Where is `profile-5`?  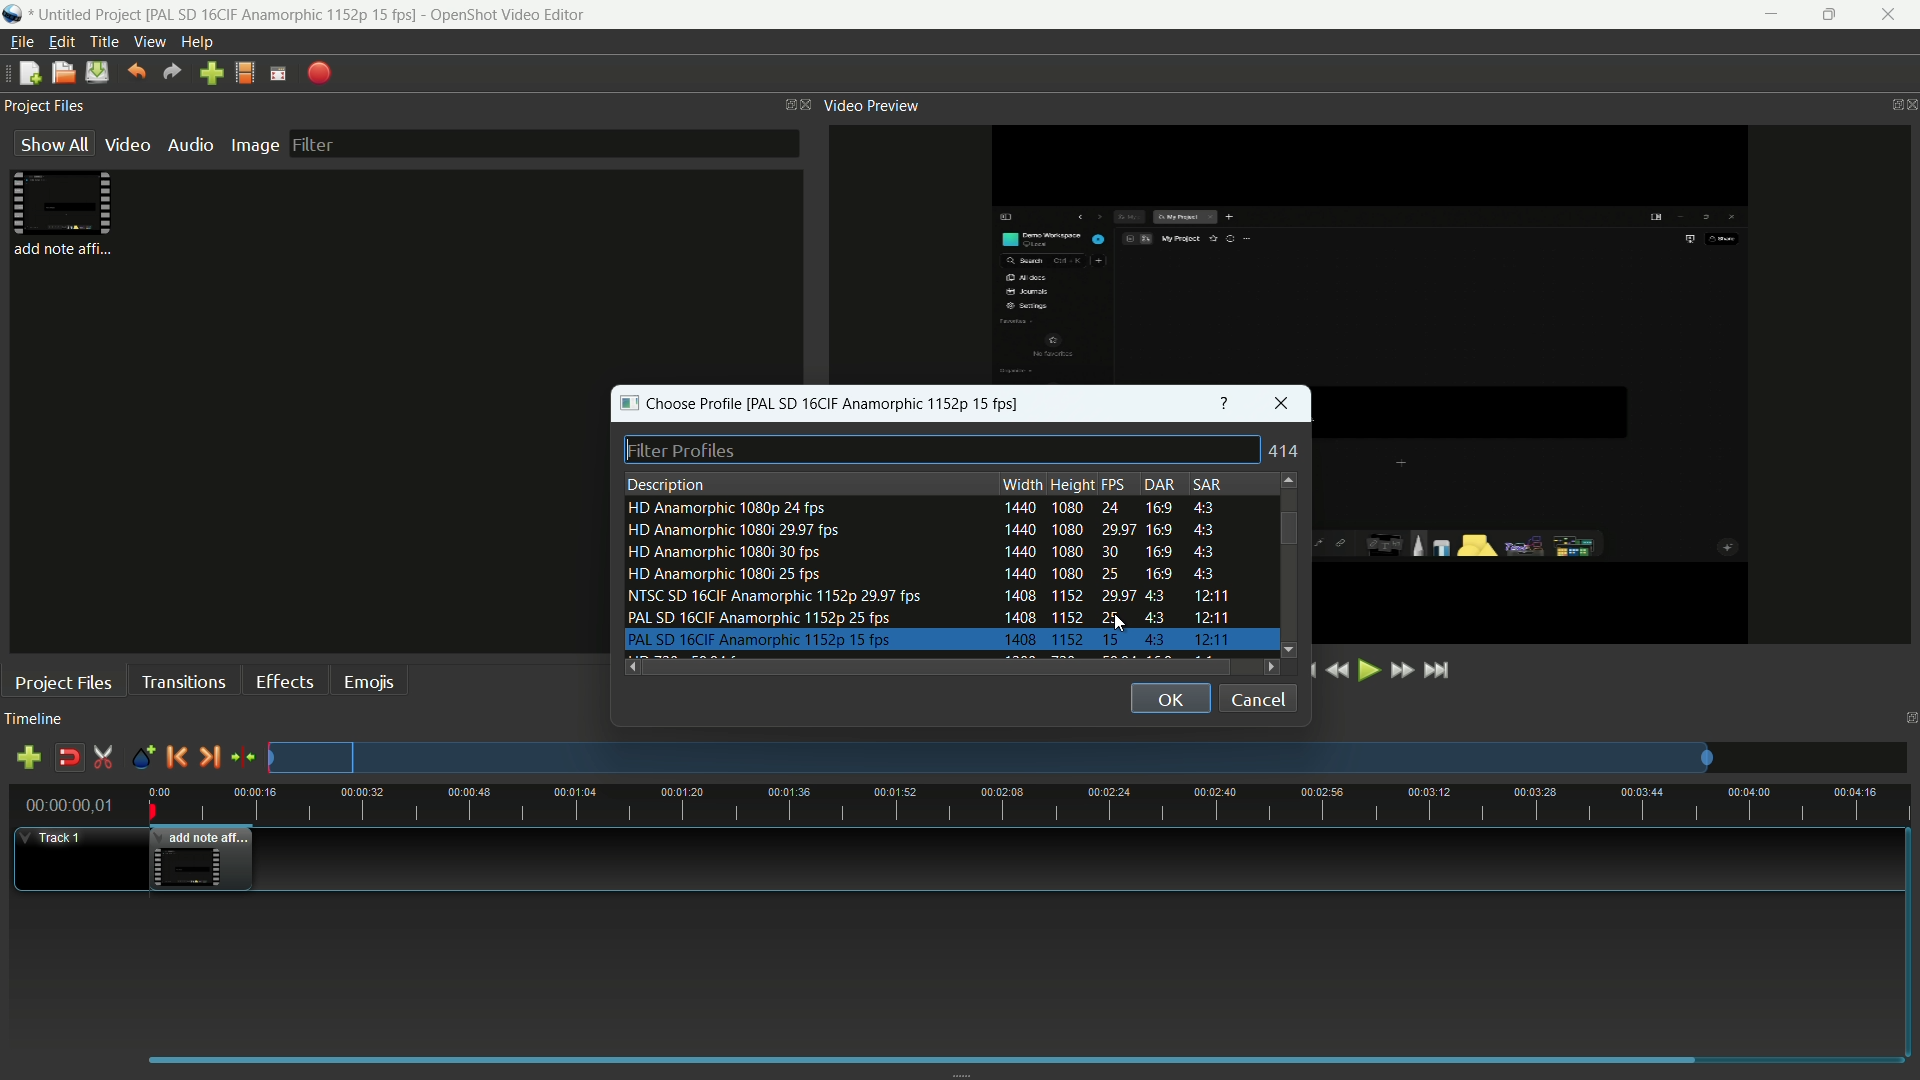
profile-5 is located at coordinates (927, 595).